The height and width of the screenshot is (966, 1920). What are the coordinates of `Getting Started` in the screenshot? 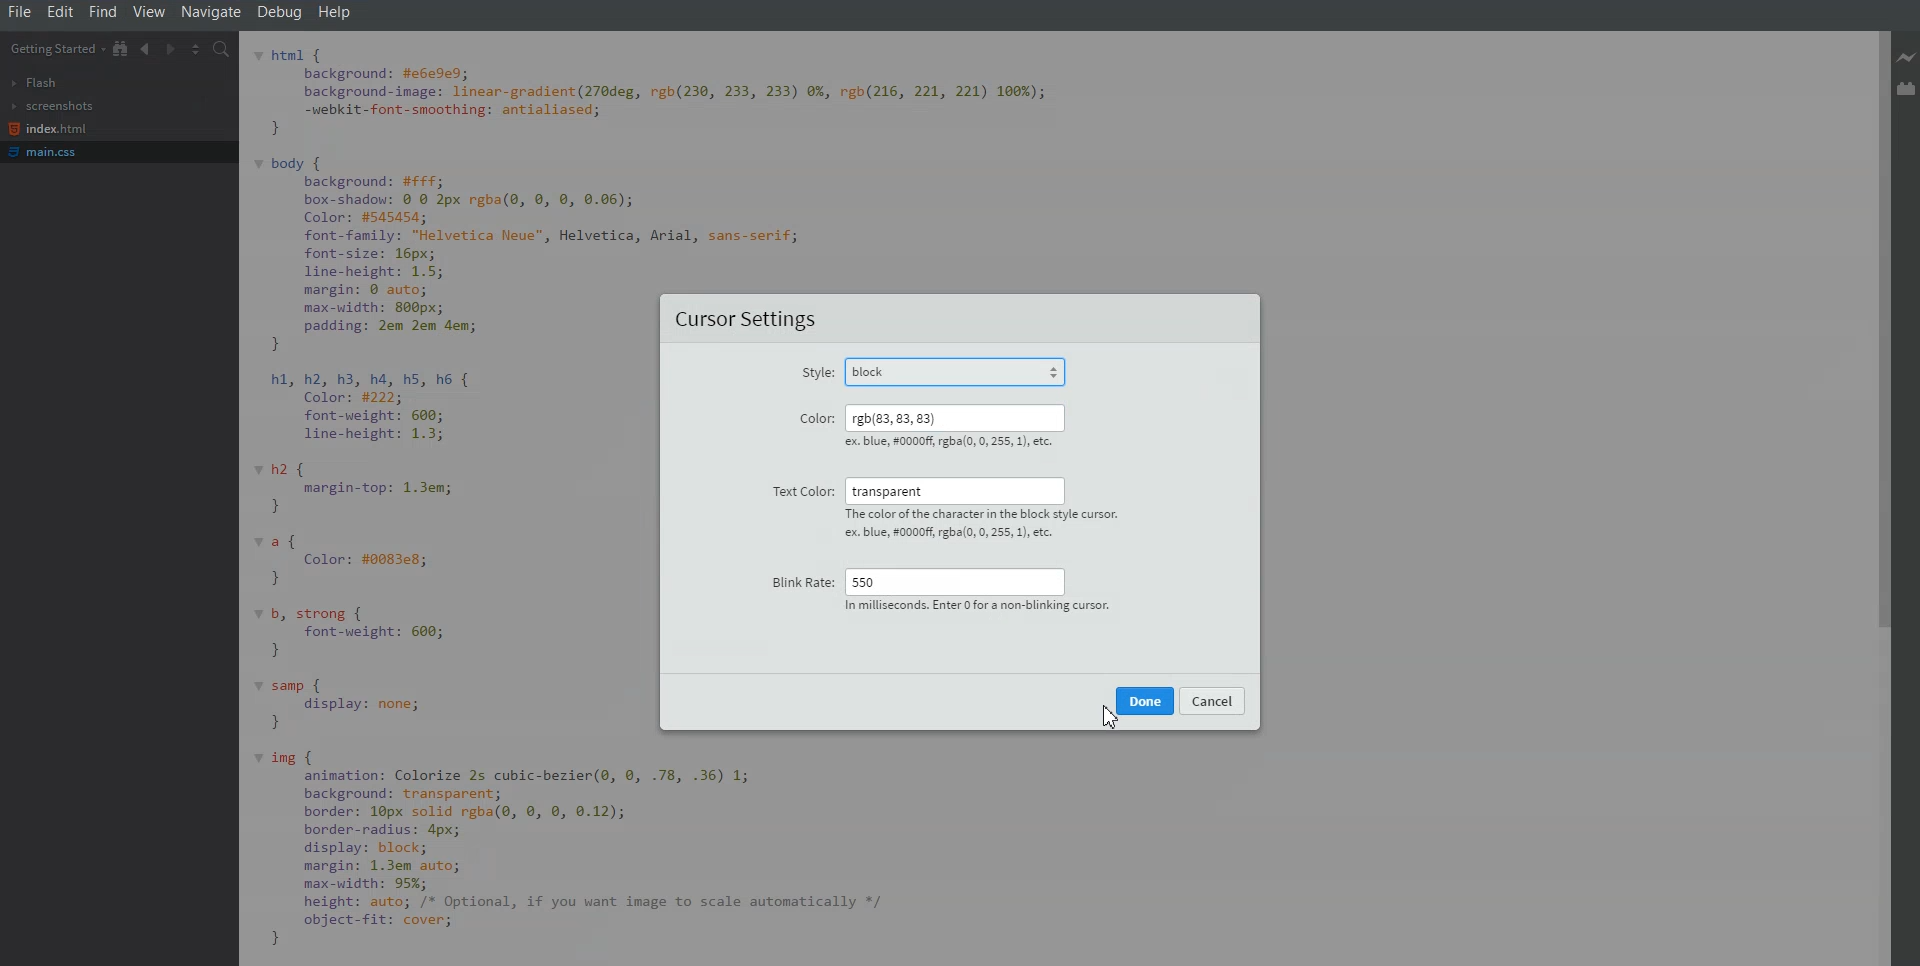 It's located at (55, 48).